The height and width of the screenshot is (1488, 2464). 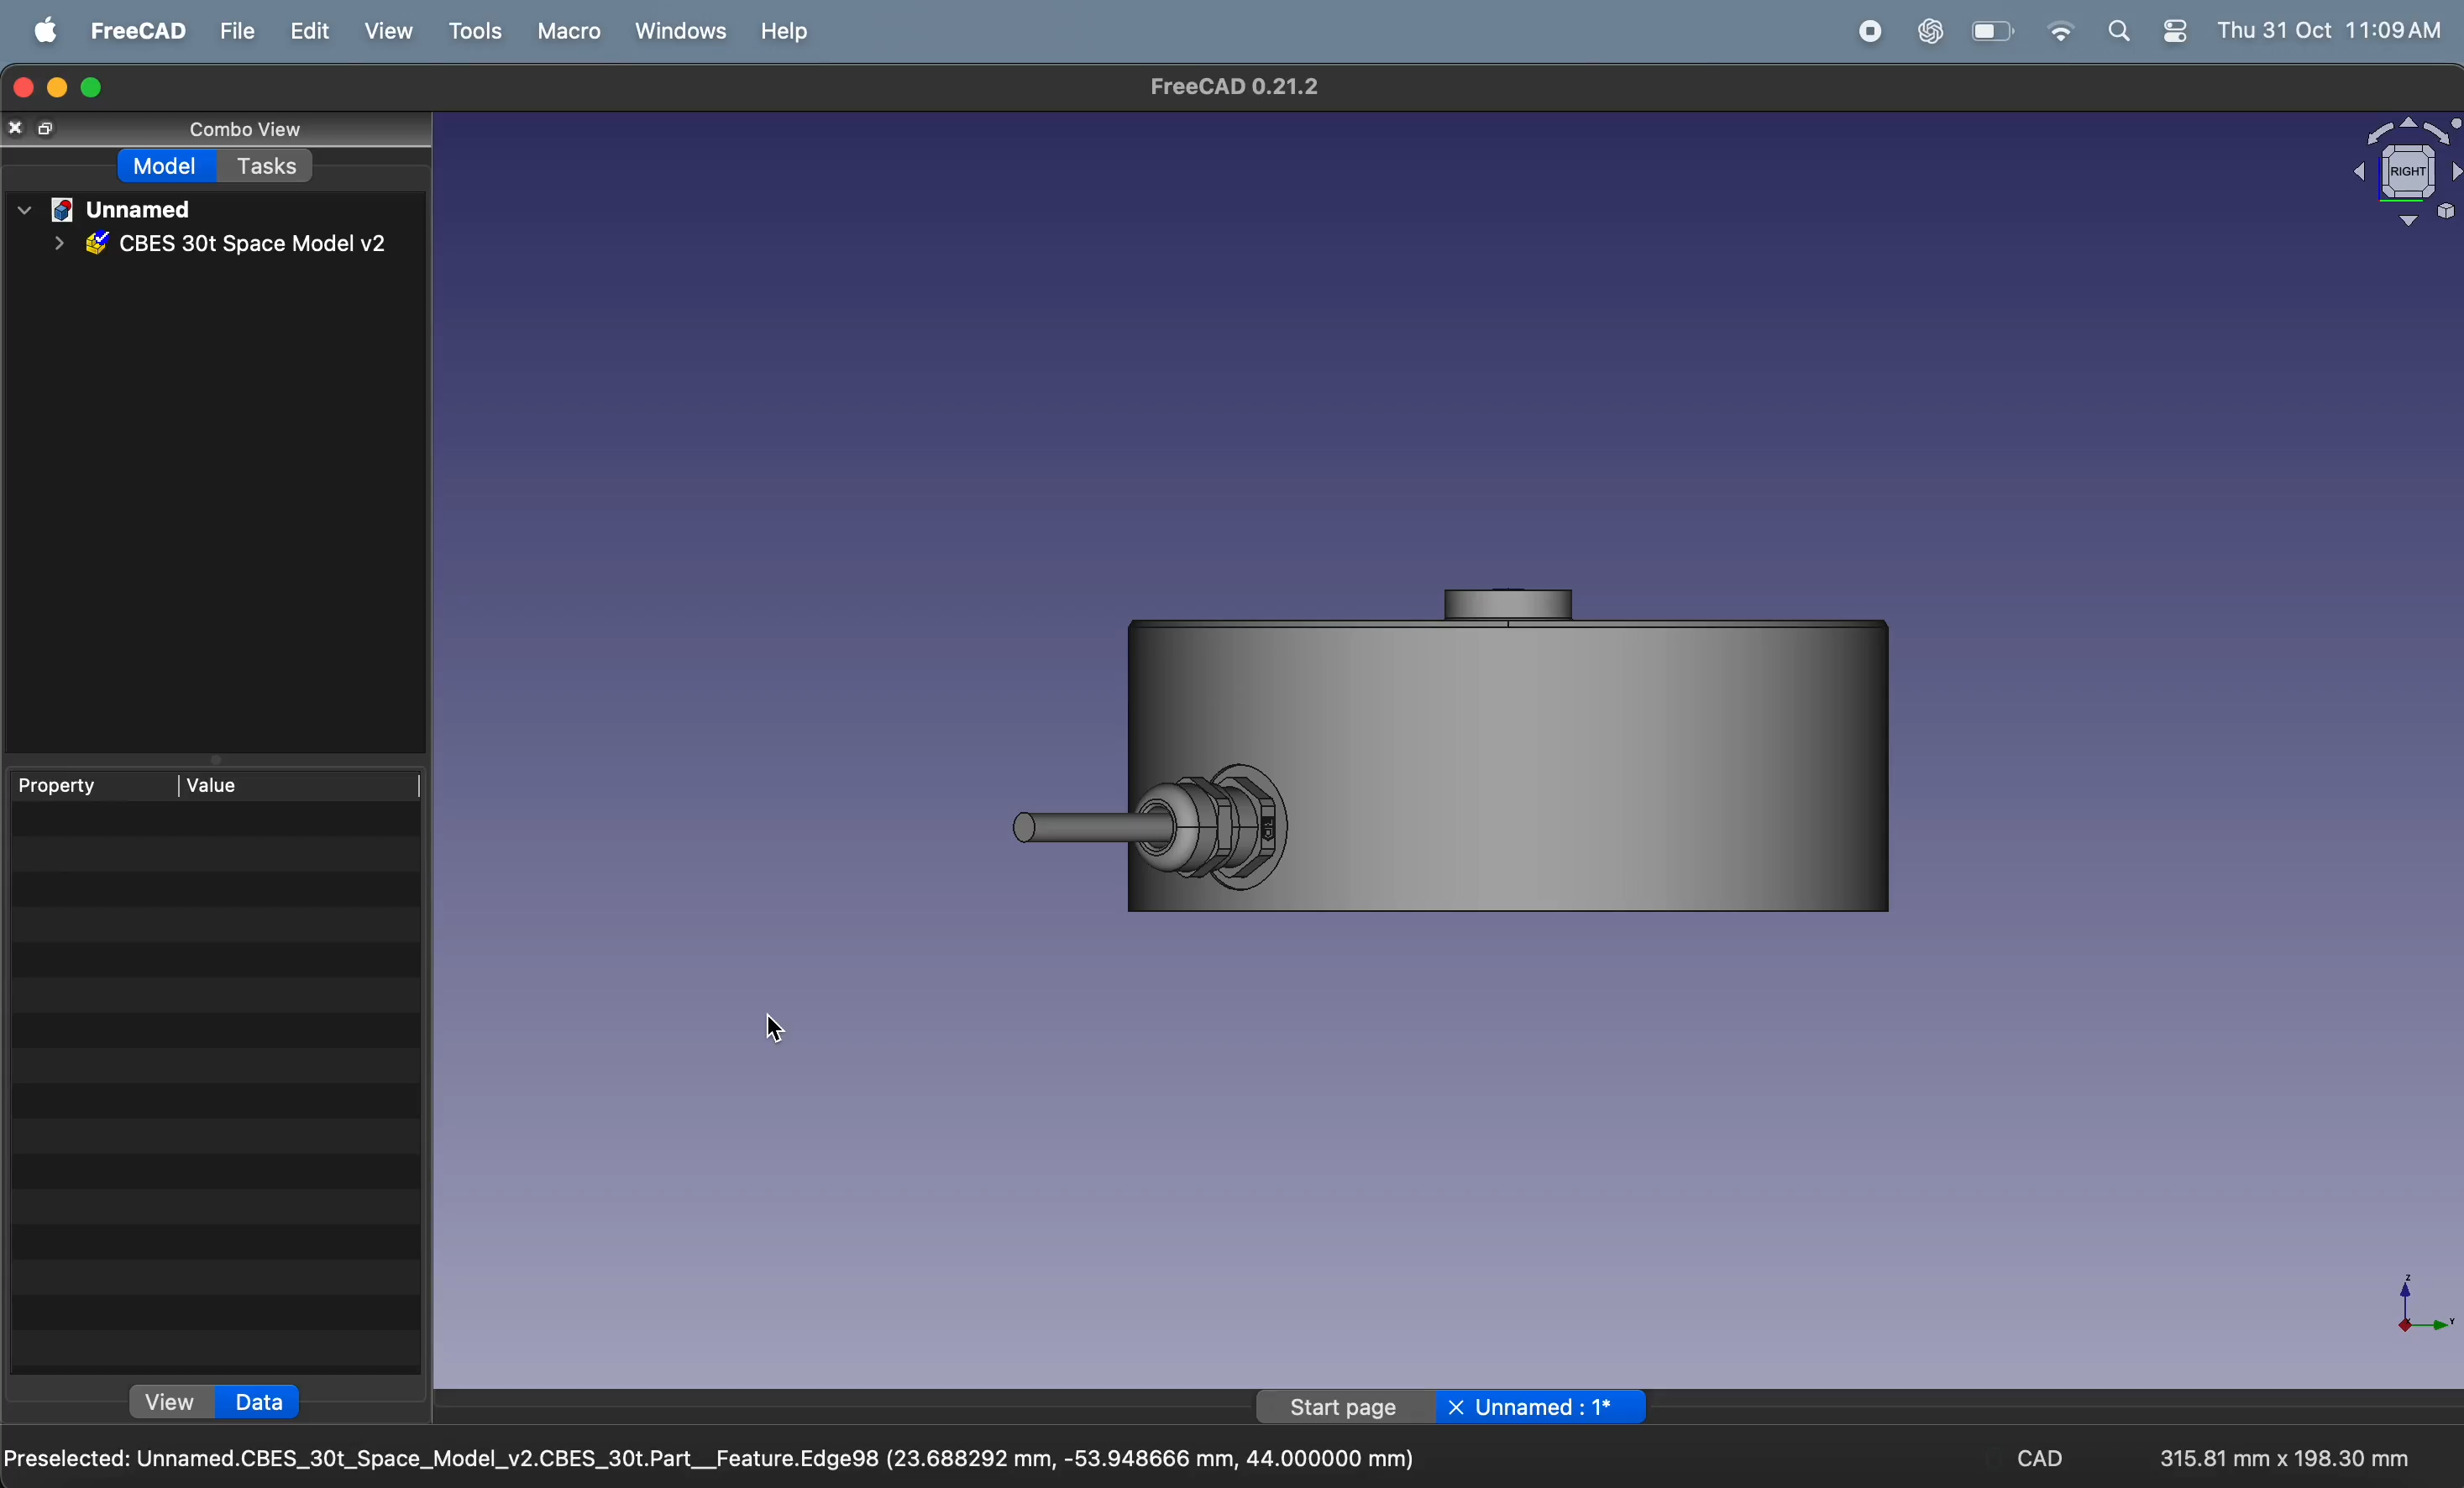 What do you see at coordinates (141, 34) in the screenshot?
I see `freecad` at bounding box center [141, 34].